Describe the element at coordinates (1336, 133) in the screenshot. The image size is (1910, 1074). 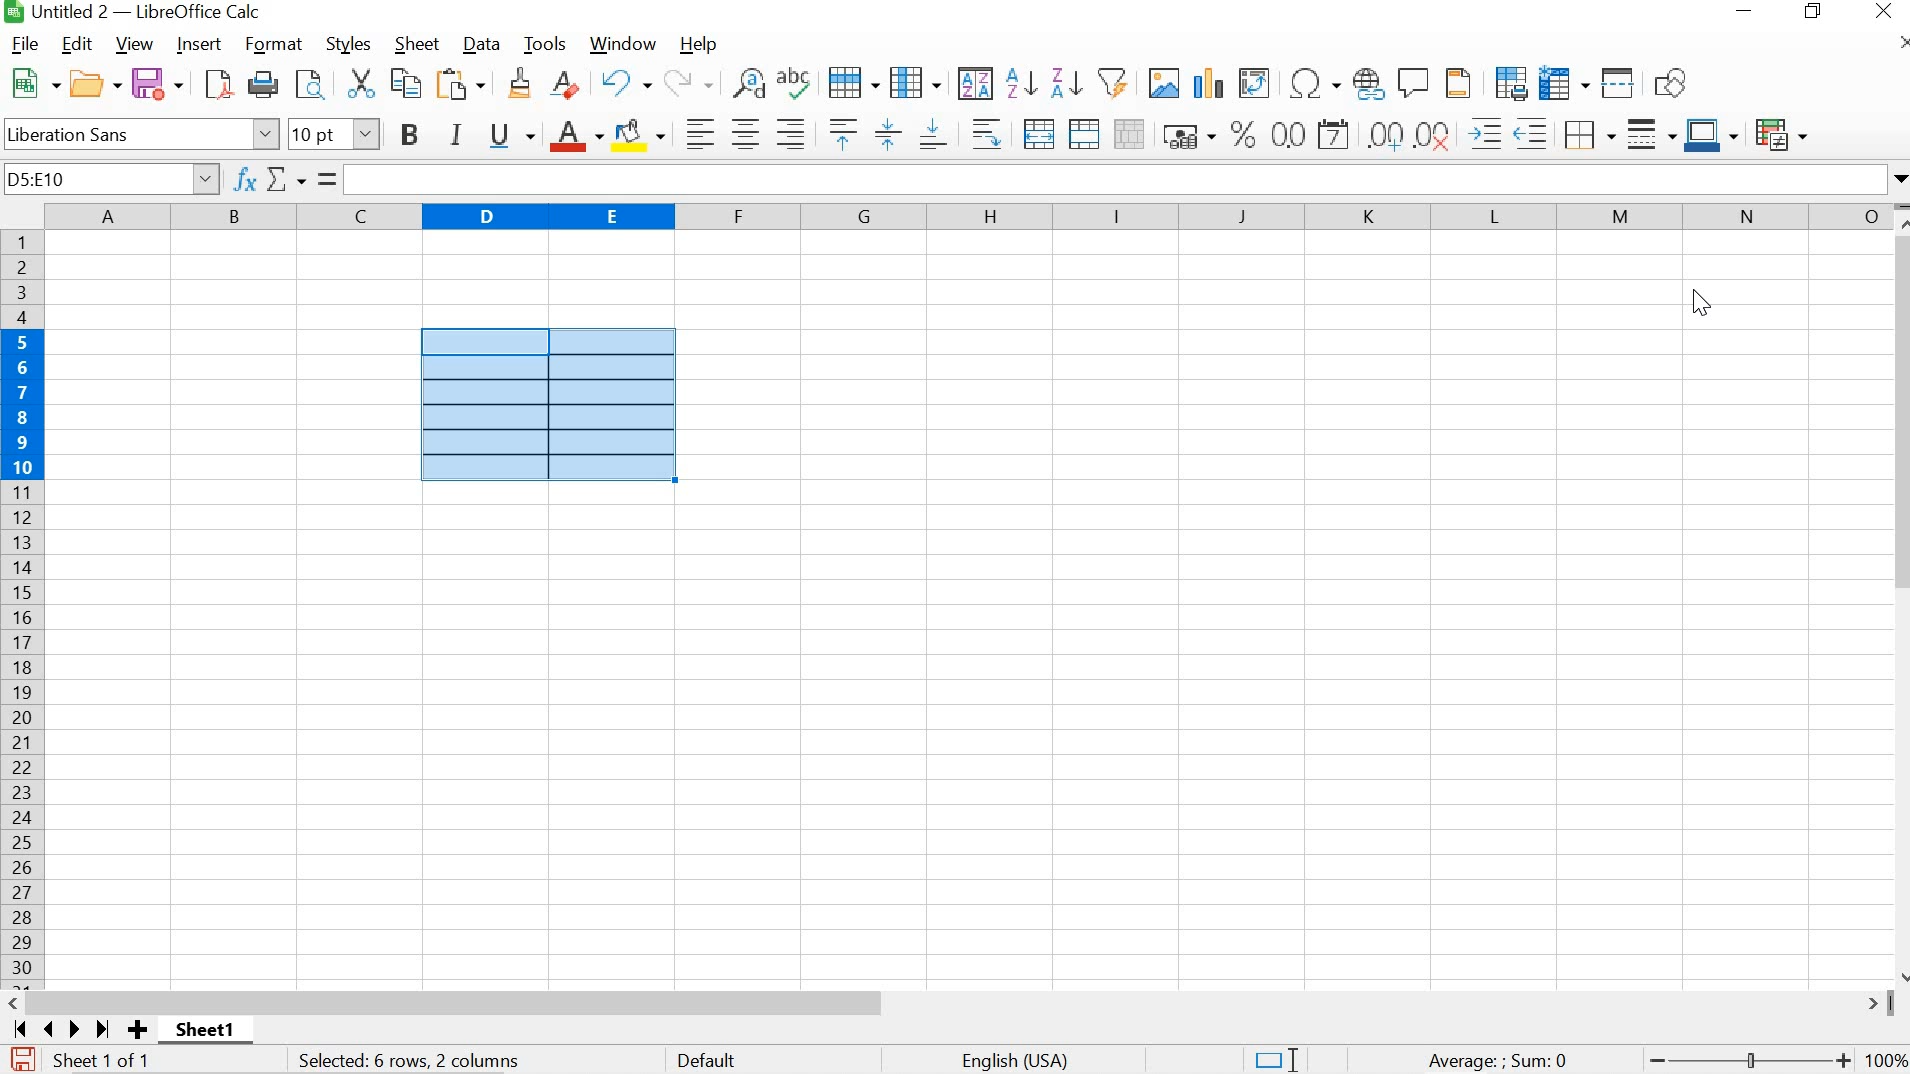
I see `FORMAT AS DATE` at that location.